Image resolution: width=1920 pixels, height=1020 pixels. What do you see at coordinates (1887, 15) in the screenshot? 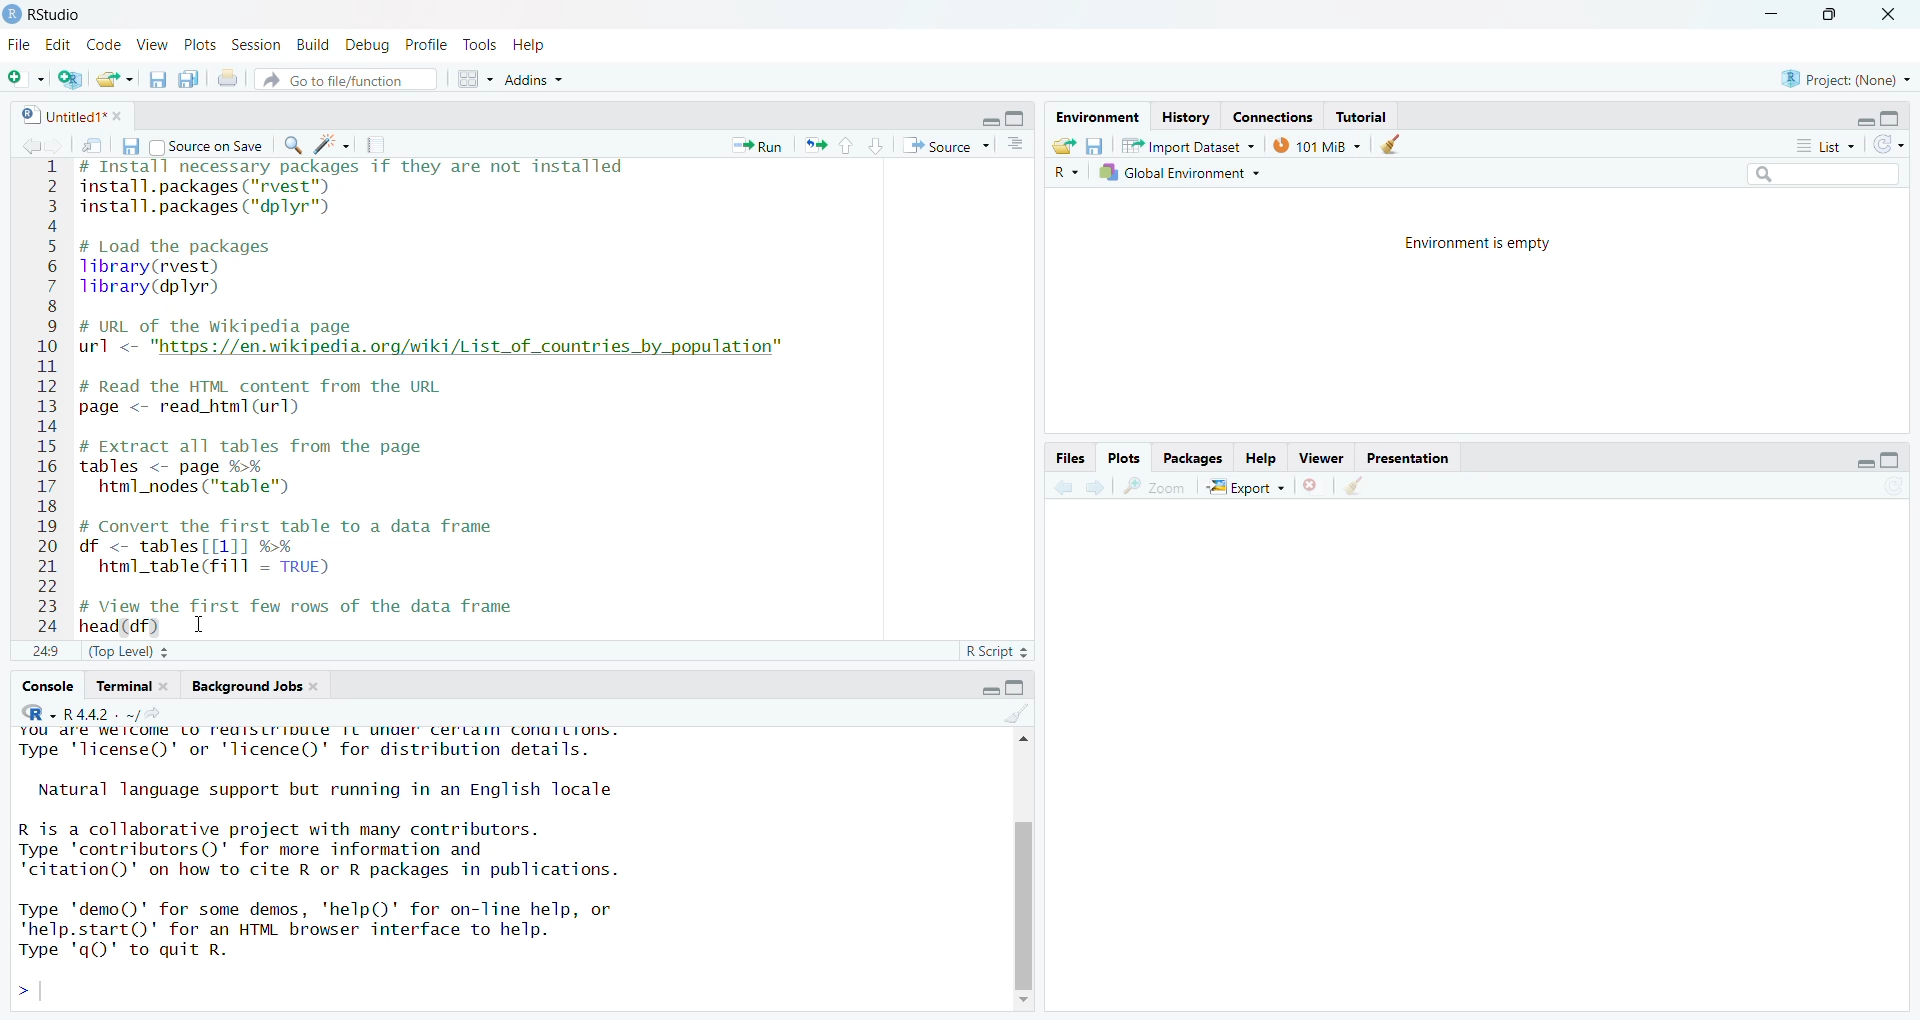
I see `close` at bounding box center [1887, 15].